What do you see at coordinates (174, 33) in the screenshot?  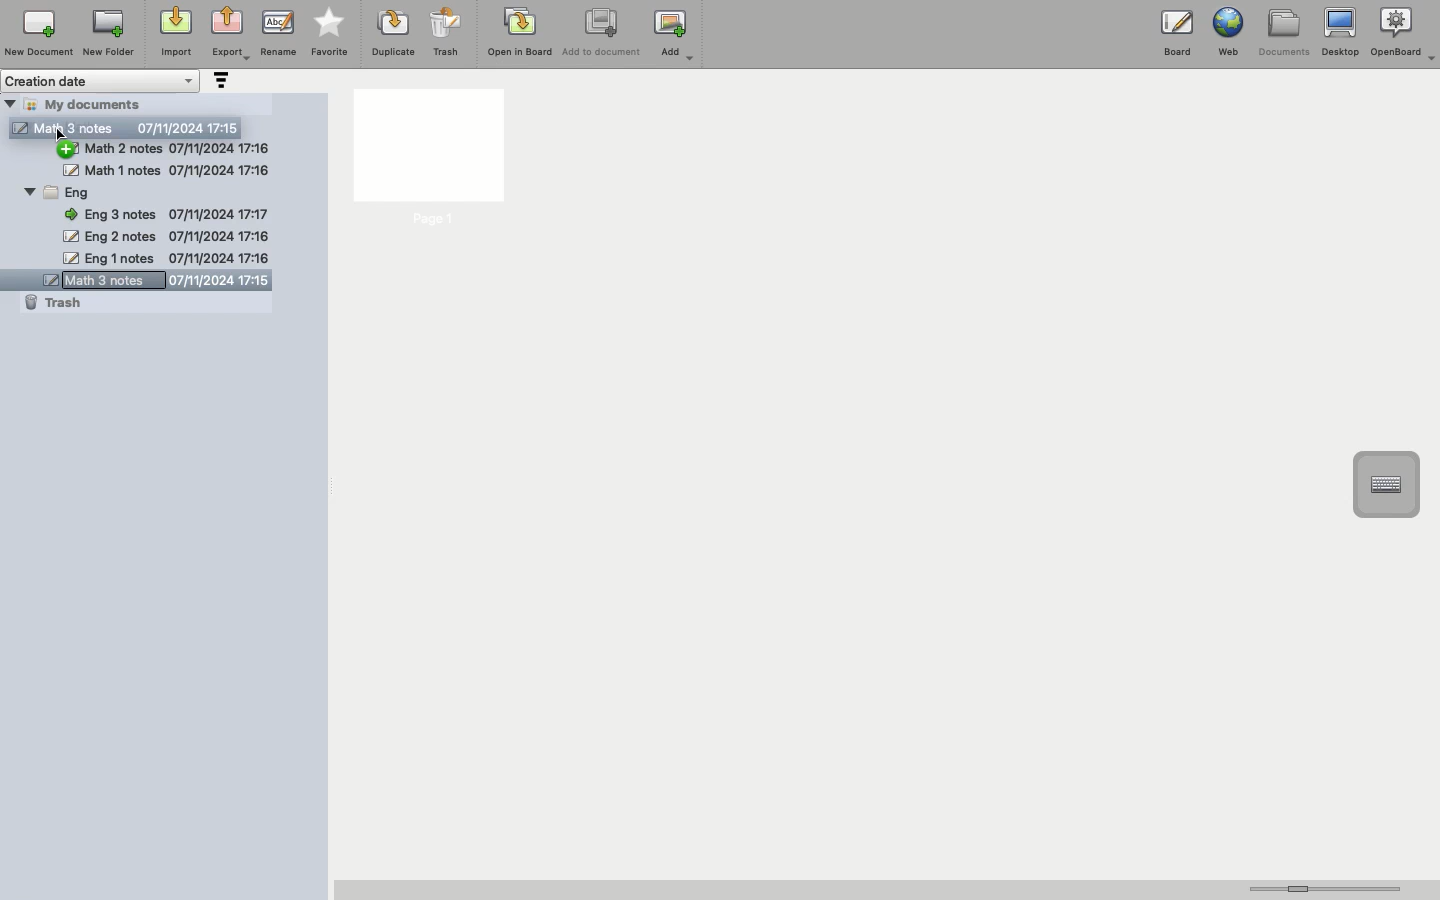 I see `Import` at bounding box center [174, 33].